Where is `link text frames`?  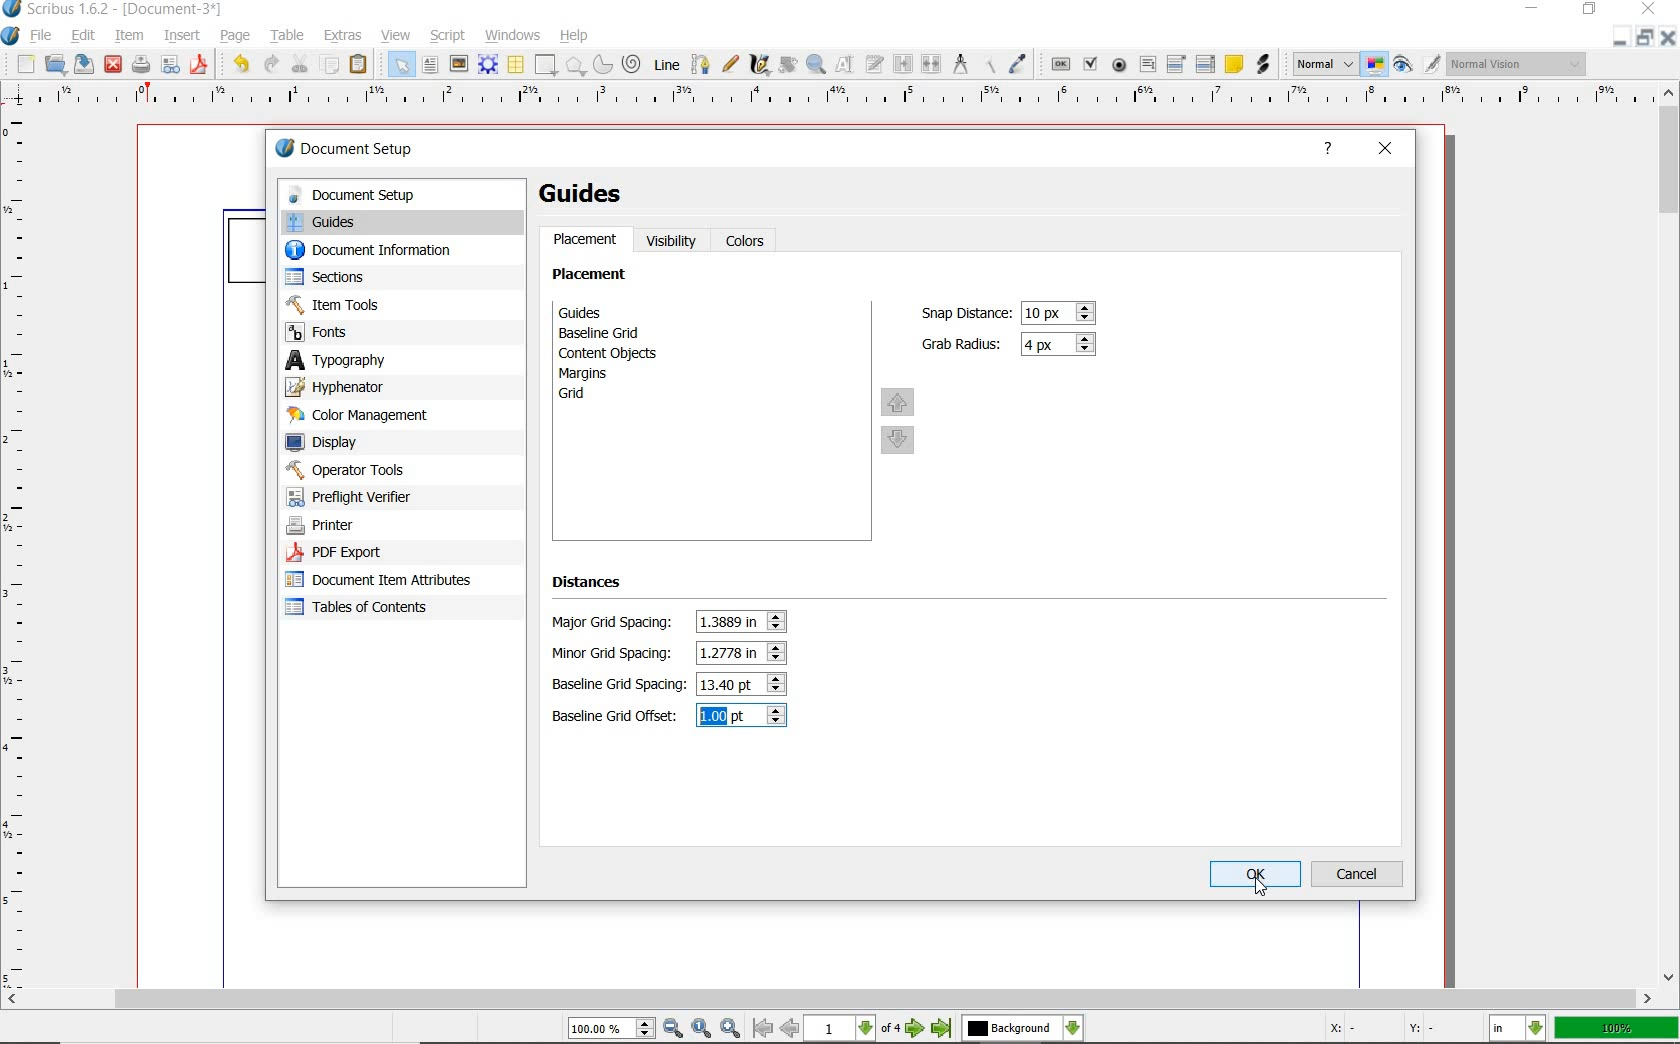 link text frames is located at coordinates (903, 64).